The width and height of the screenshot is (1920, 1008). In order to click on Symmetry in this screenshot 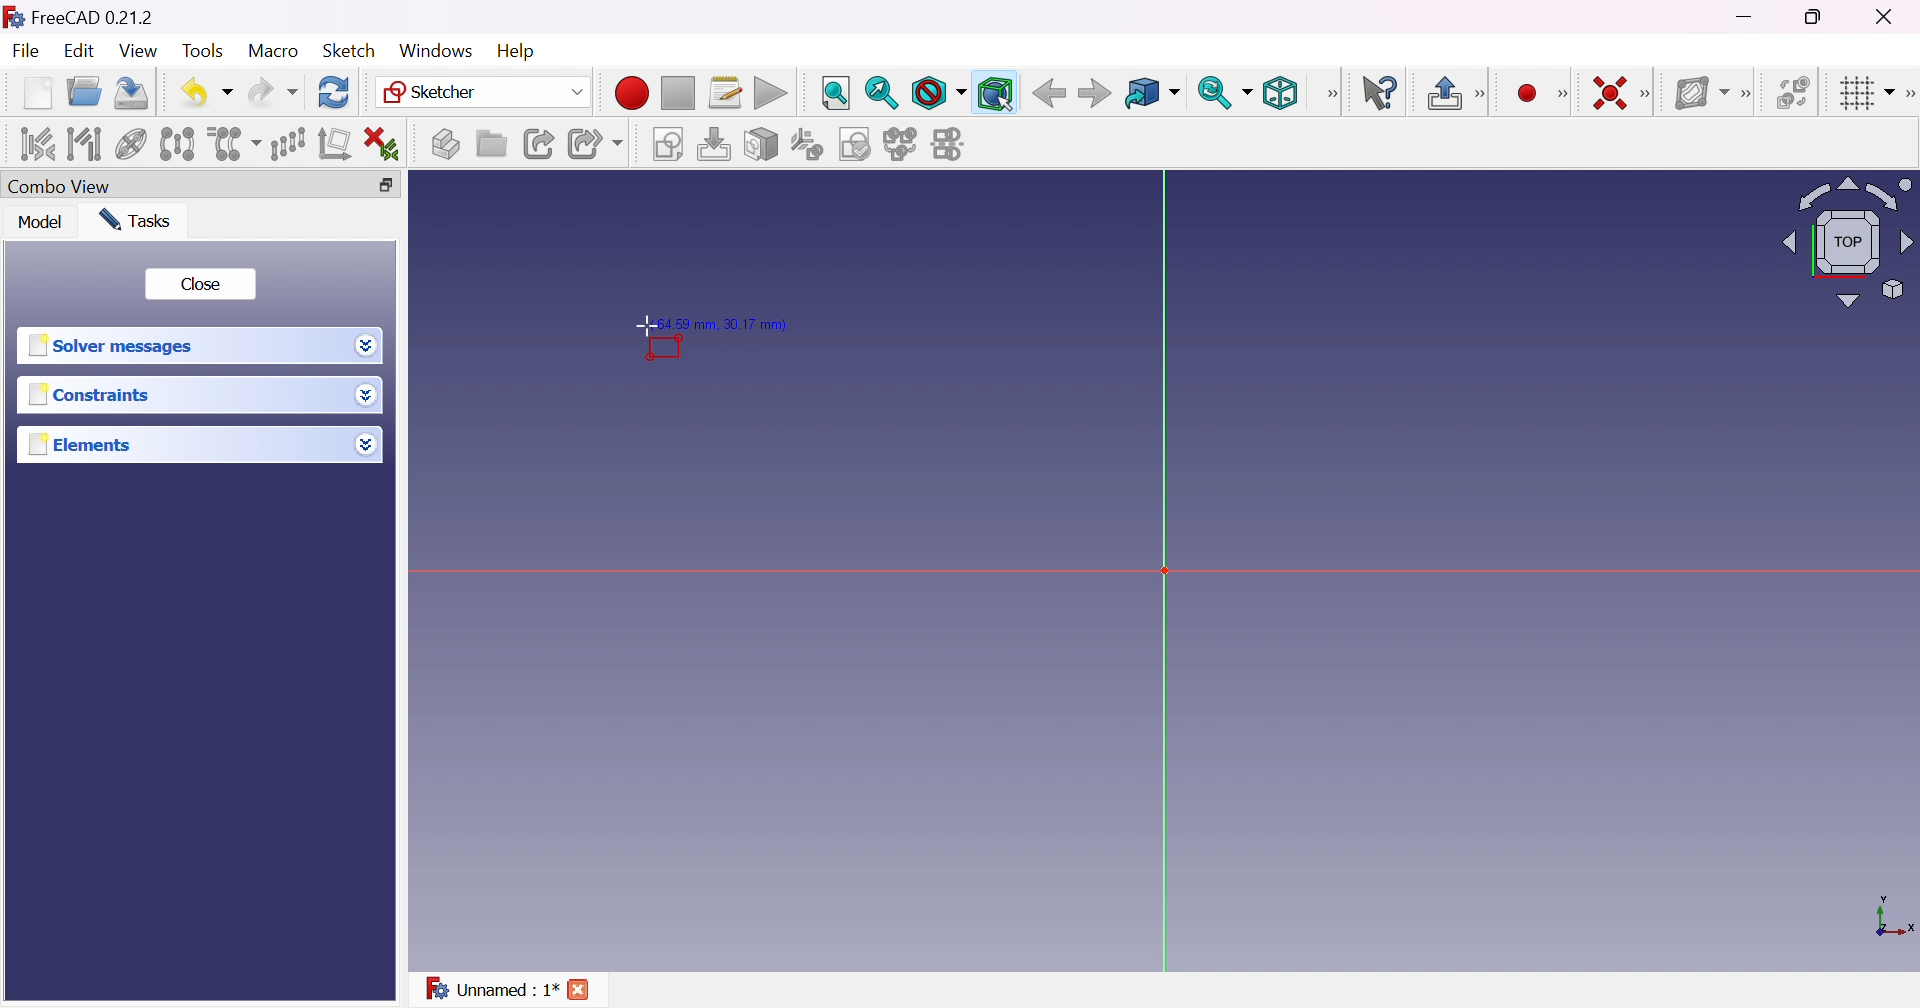, I will do `click(176, 143)`.